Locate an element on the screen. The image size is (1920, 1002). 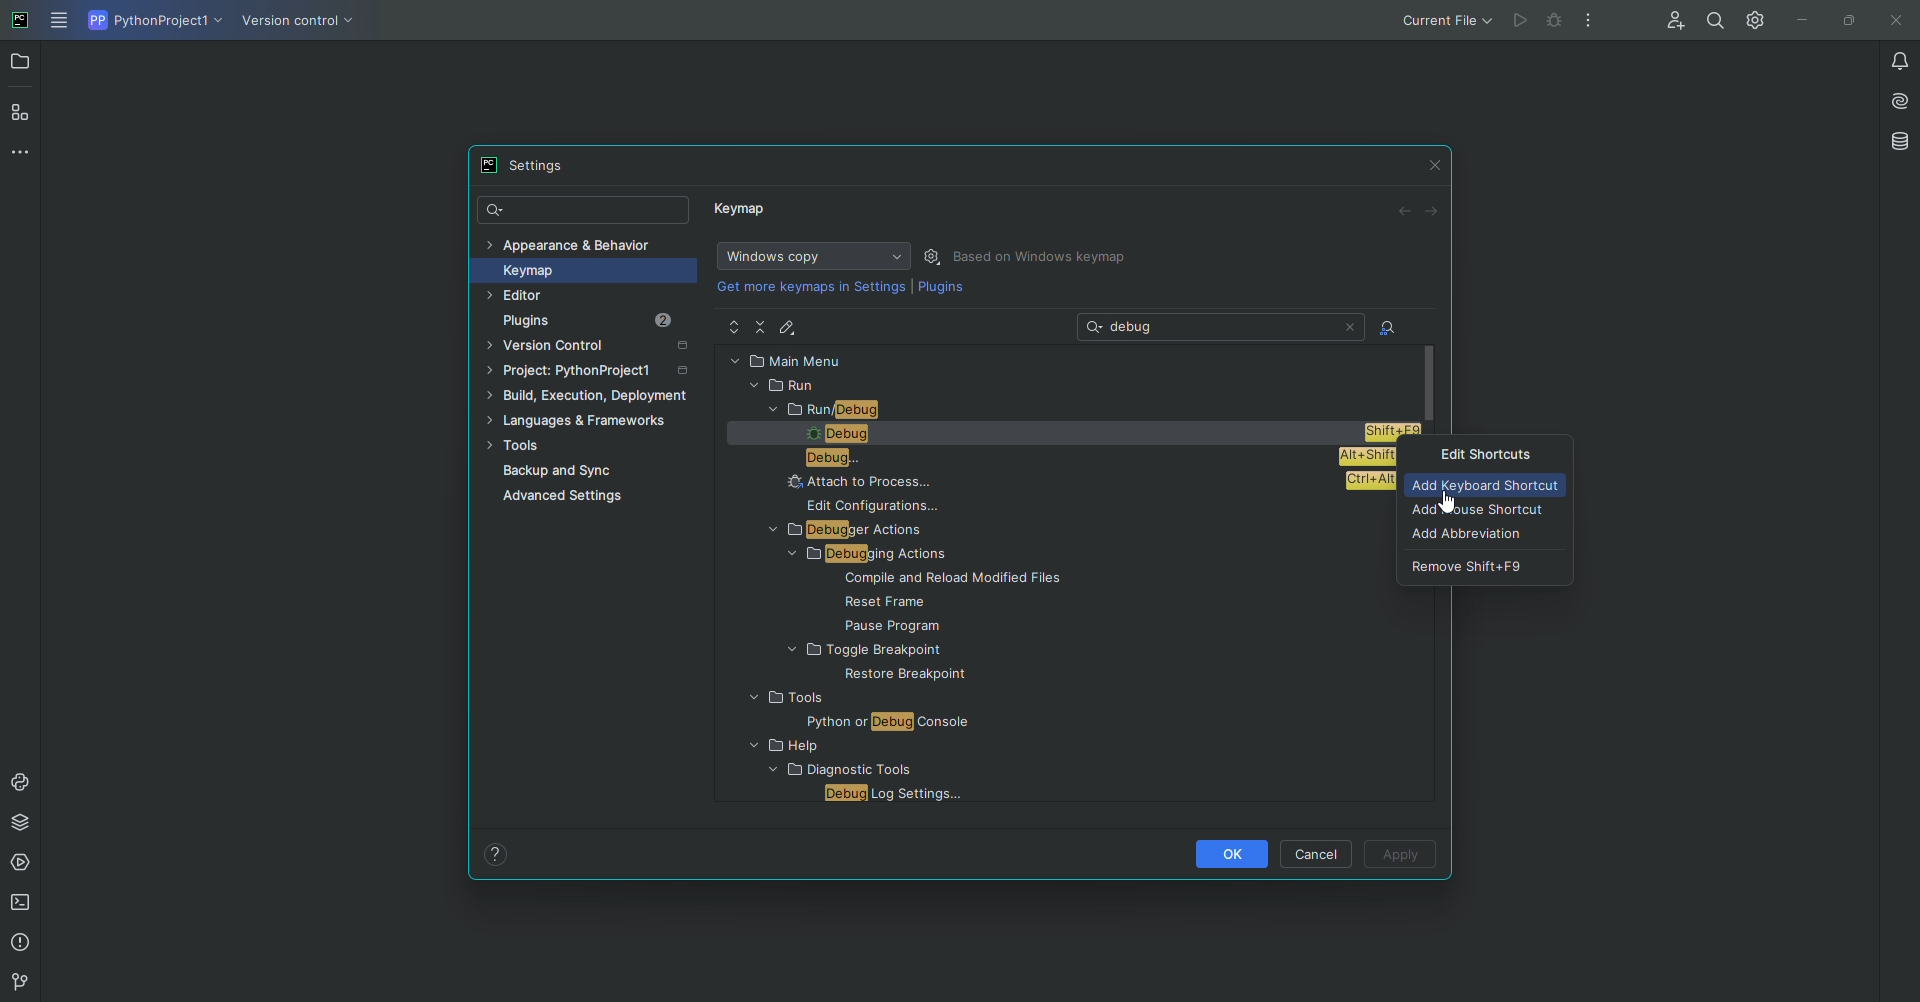
version Control is located at coordinates (17, 983).